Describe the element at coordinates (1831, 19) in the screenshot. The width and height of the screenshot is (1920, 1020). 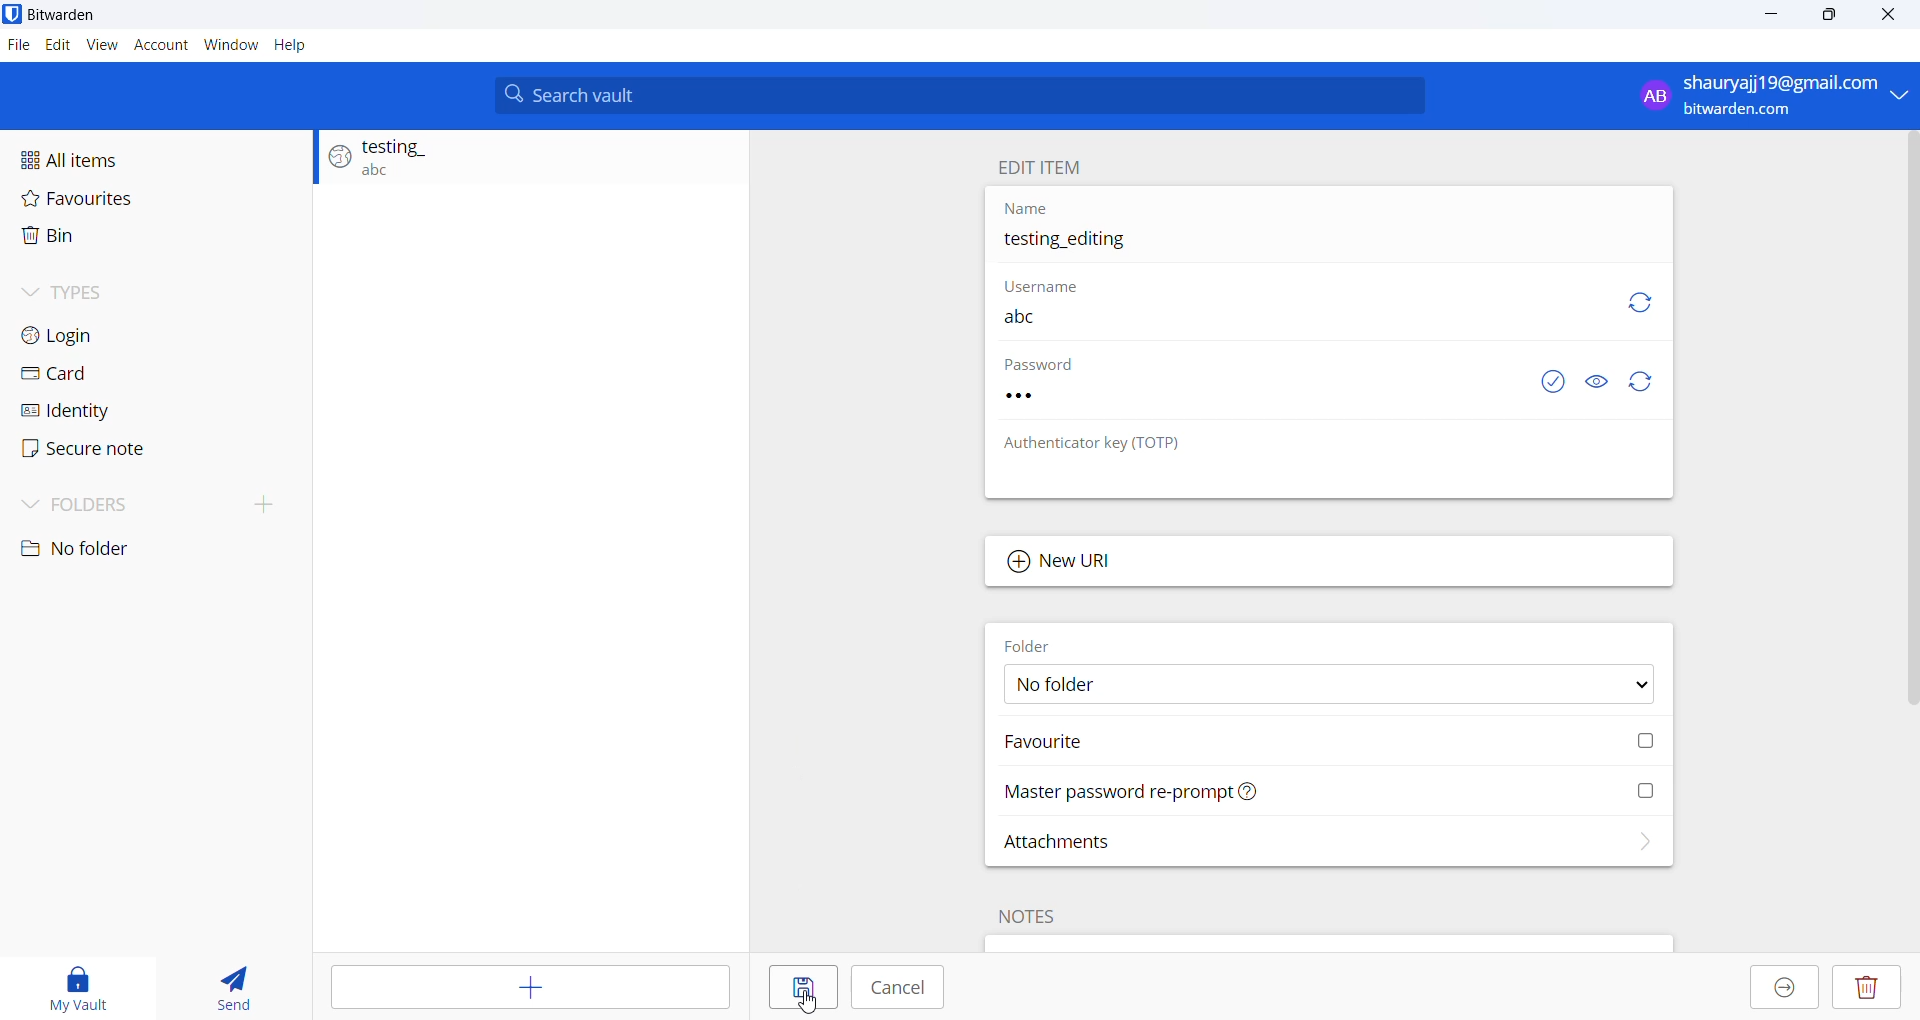
I see `maximise` at that location.